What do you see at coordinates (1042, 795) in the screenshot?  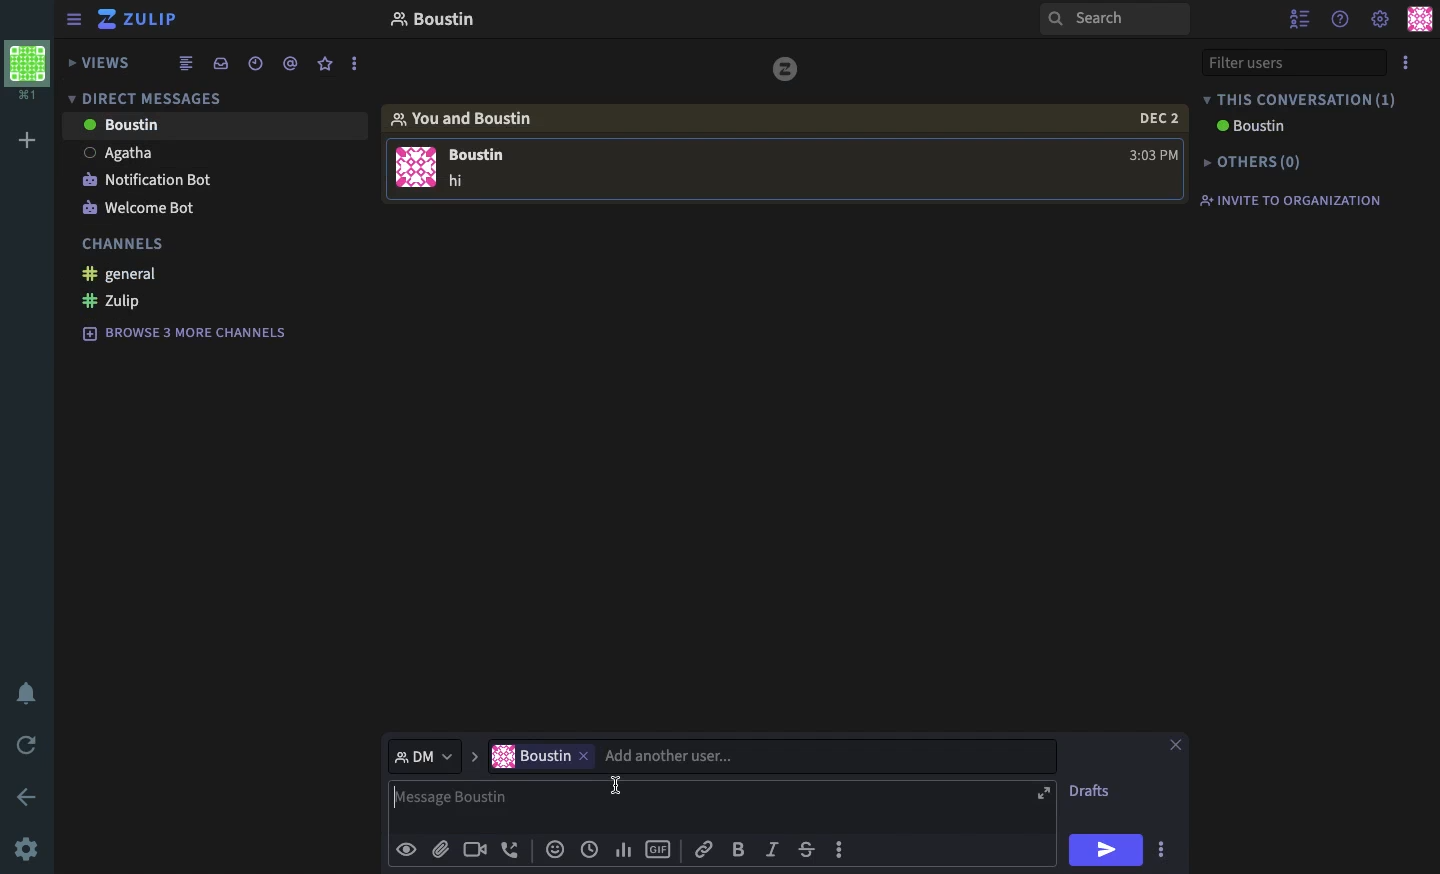 I see `expand` at bounding box center [1042, 795].